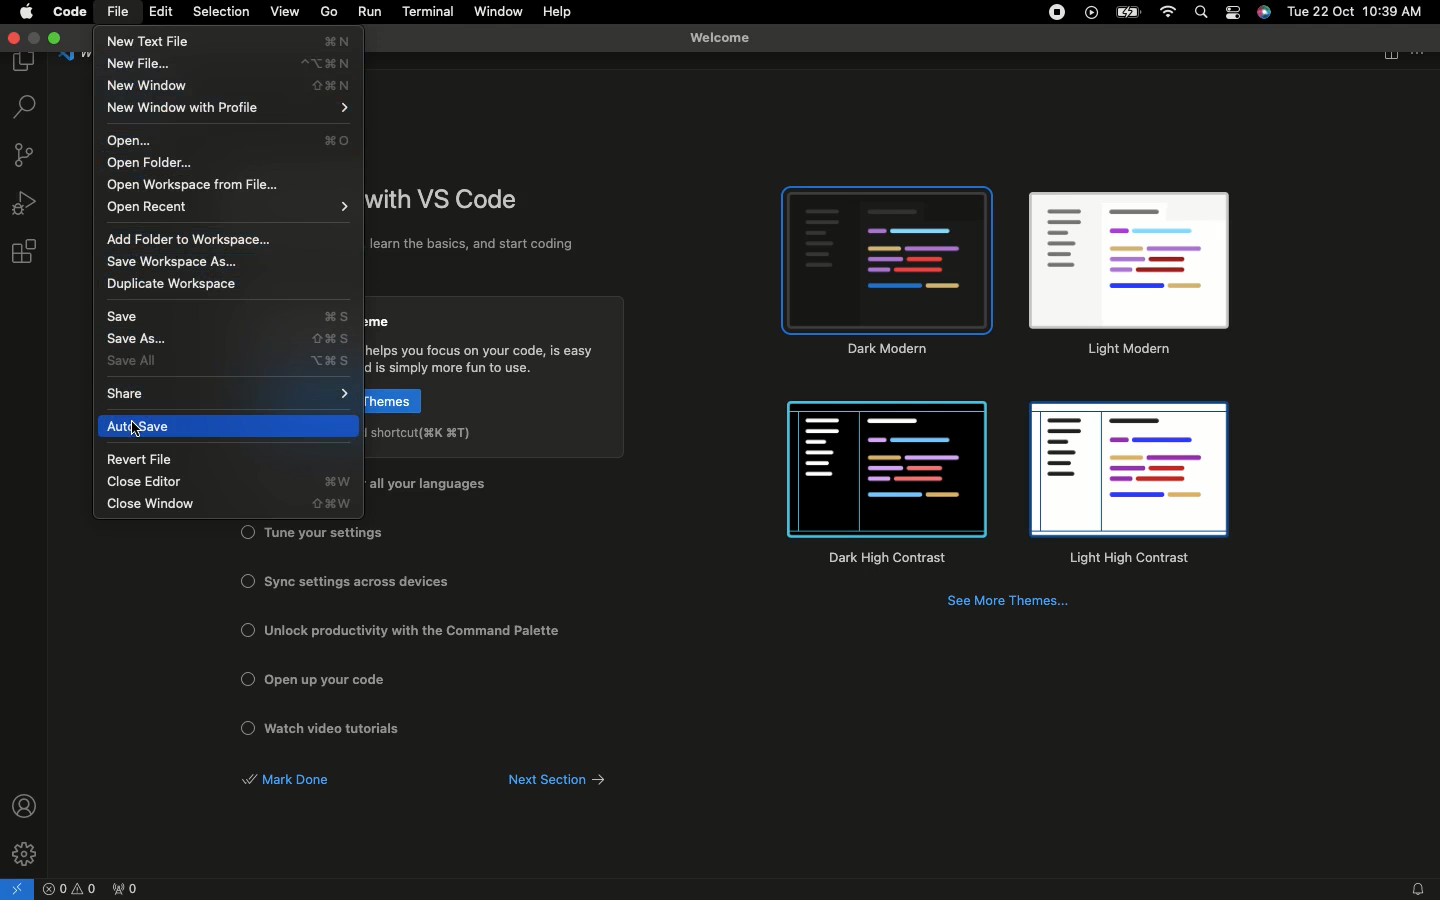 The height and width of the screenshot is (900, 1440). What do you see at coordinates (889, 271) in the screenshot?
I see `Dark modem` at bounding box center [889, 271].